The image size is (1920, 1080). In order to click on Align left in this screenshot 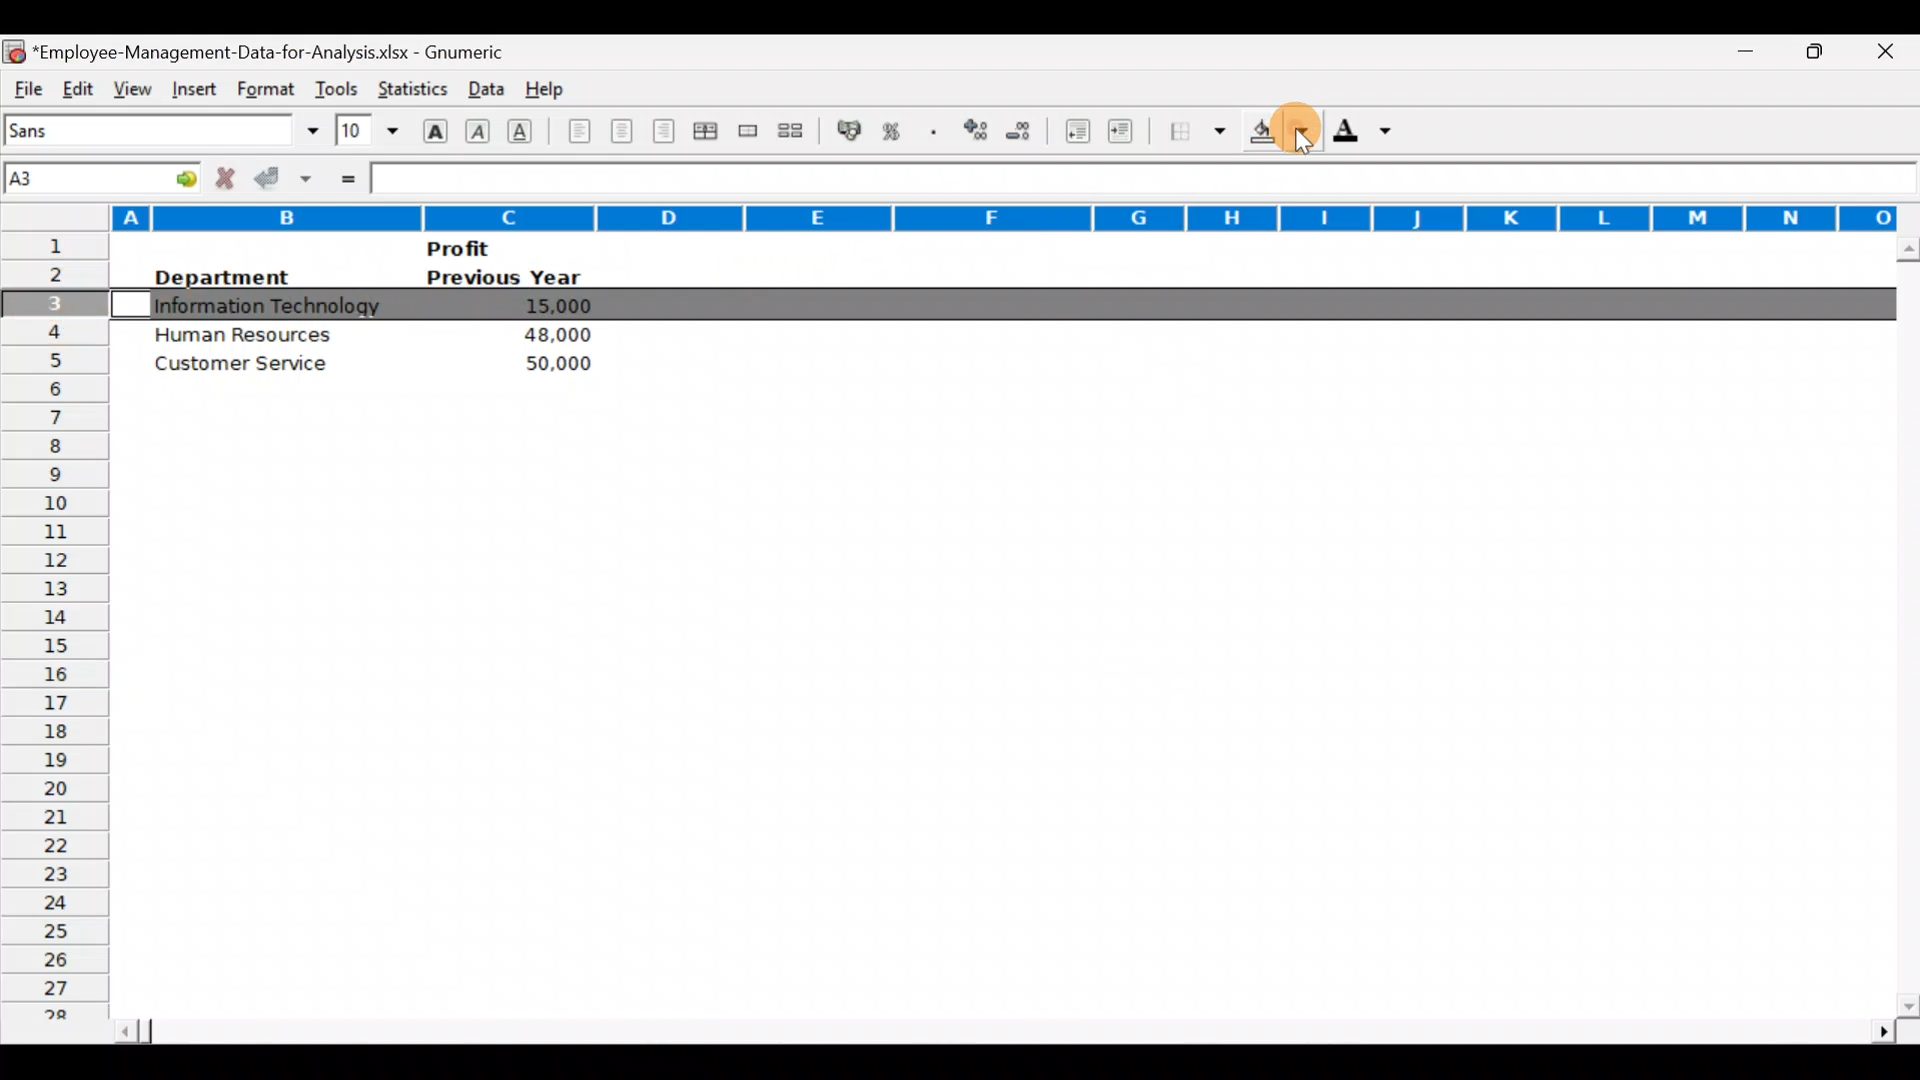, I will do `click(577, 130)`.